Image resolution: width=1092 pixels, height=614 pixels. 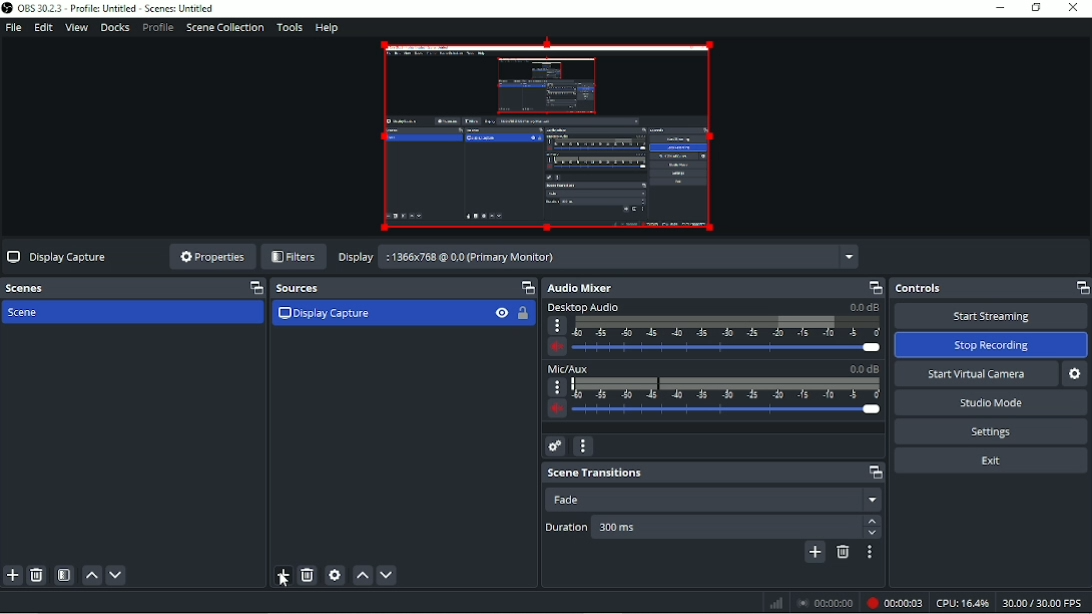 What do you see at coordinates (281, 587) in the screenshot?
I see `cursor` at bounding box center [281, 587].